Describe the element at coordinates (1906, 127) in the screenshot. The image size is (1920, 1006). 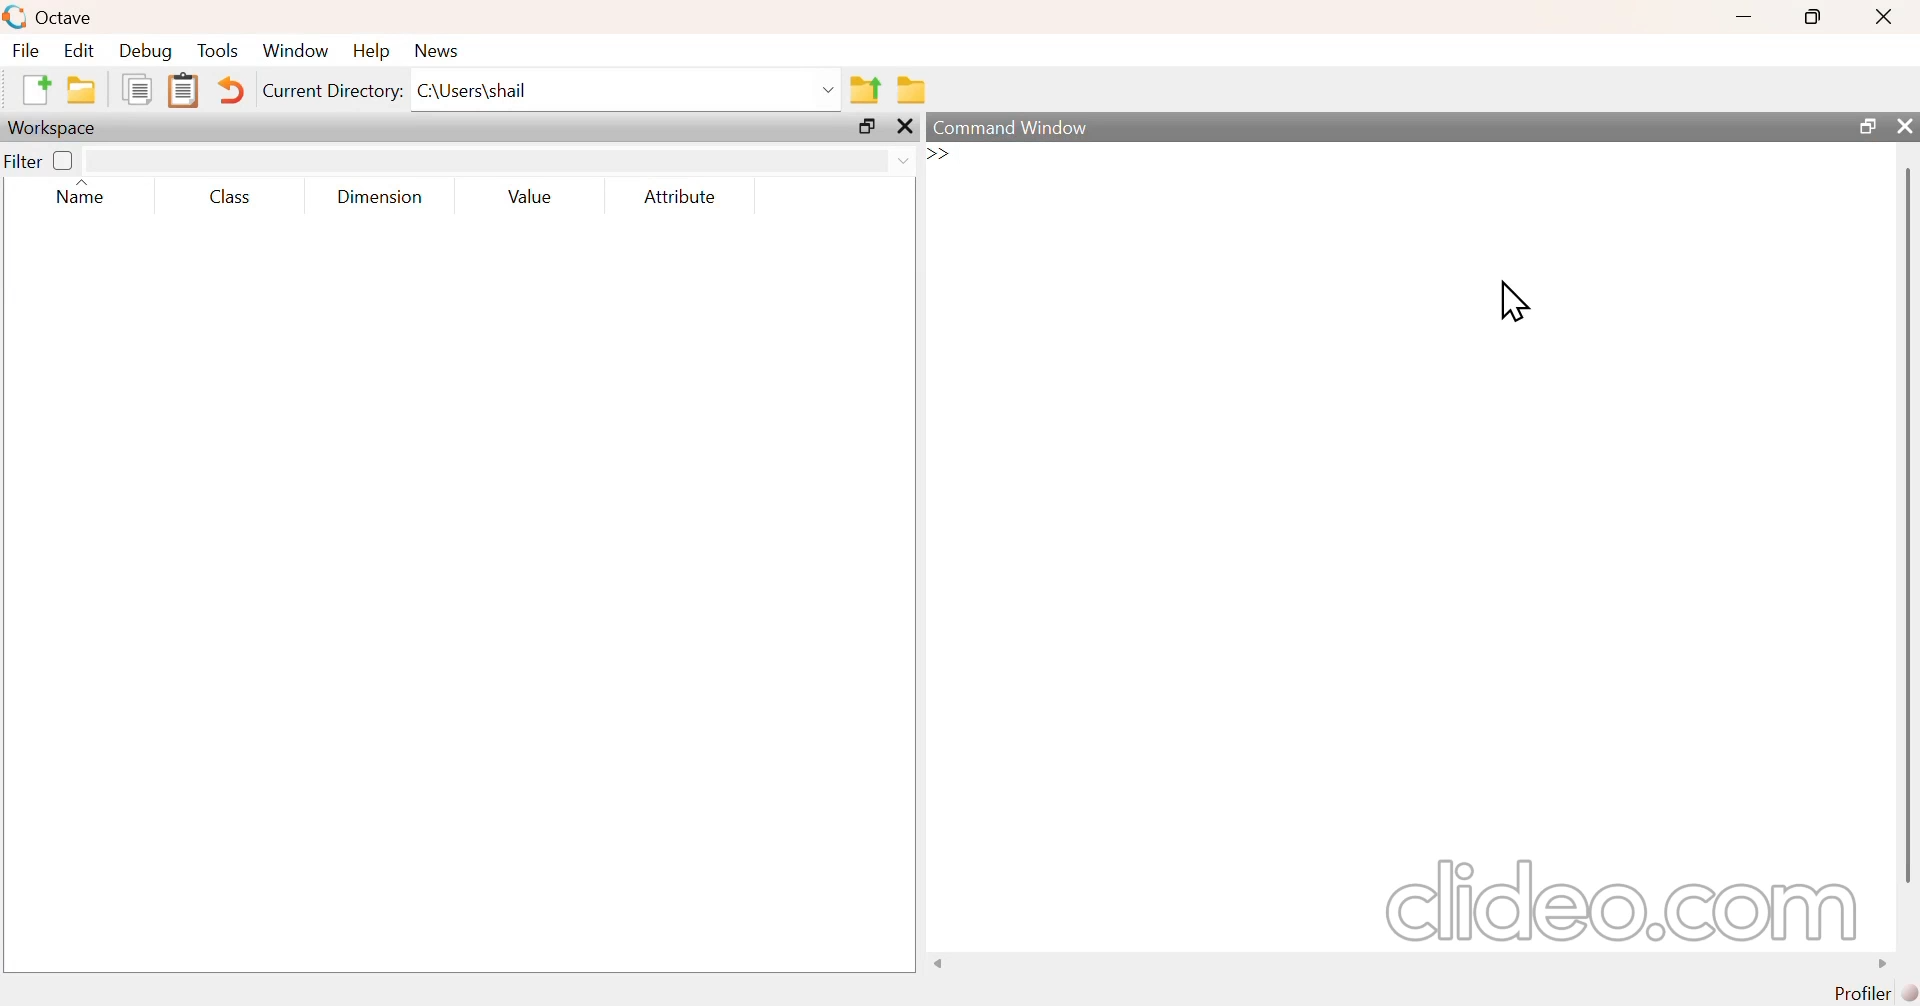
I see `close` at that location.